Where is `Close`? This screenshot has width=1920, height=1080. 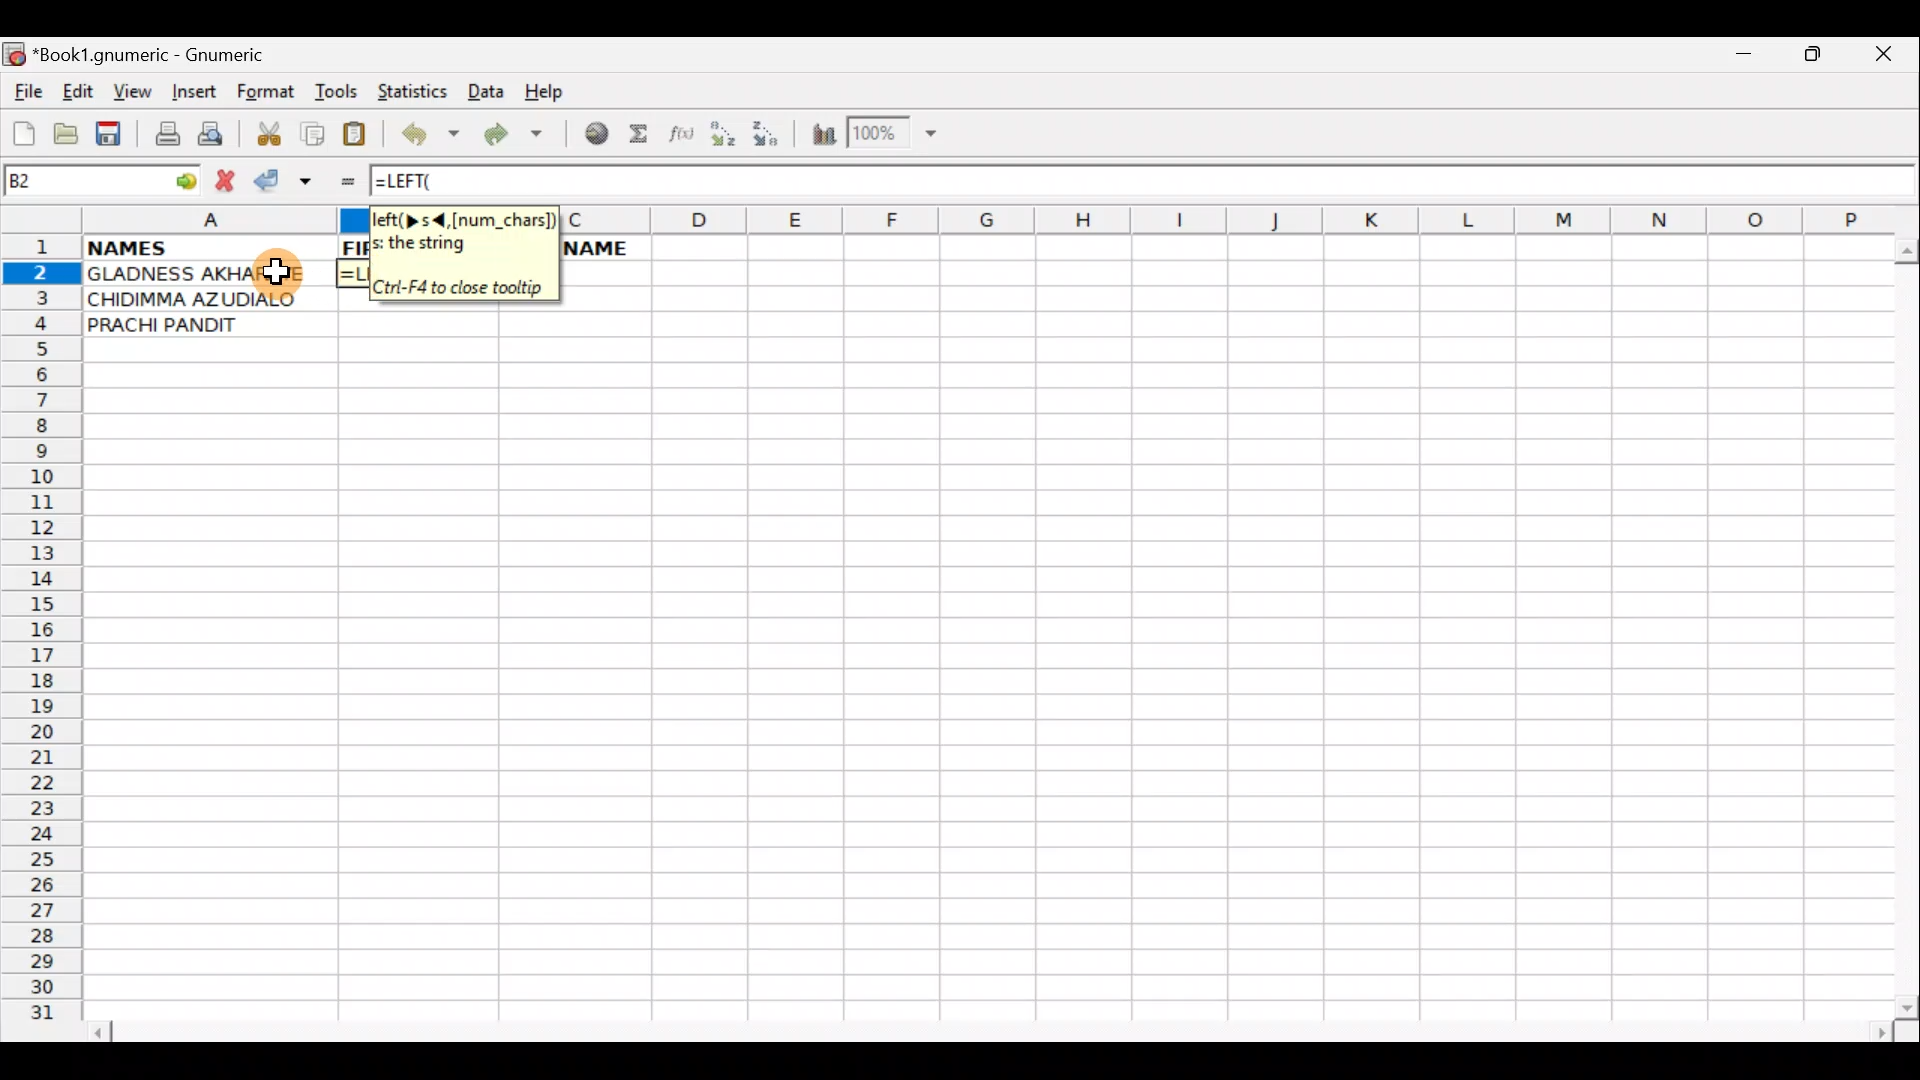
Close is located at coordinates (1889, 59).